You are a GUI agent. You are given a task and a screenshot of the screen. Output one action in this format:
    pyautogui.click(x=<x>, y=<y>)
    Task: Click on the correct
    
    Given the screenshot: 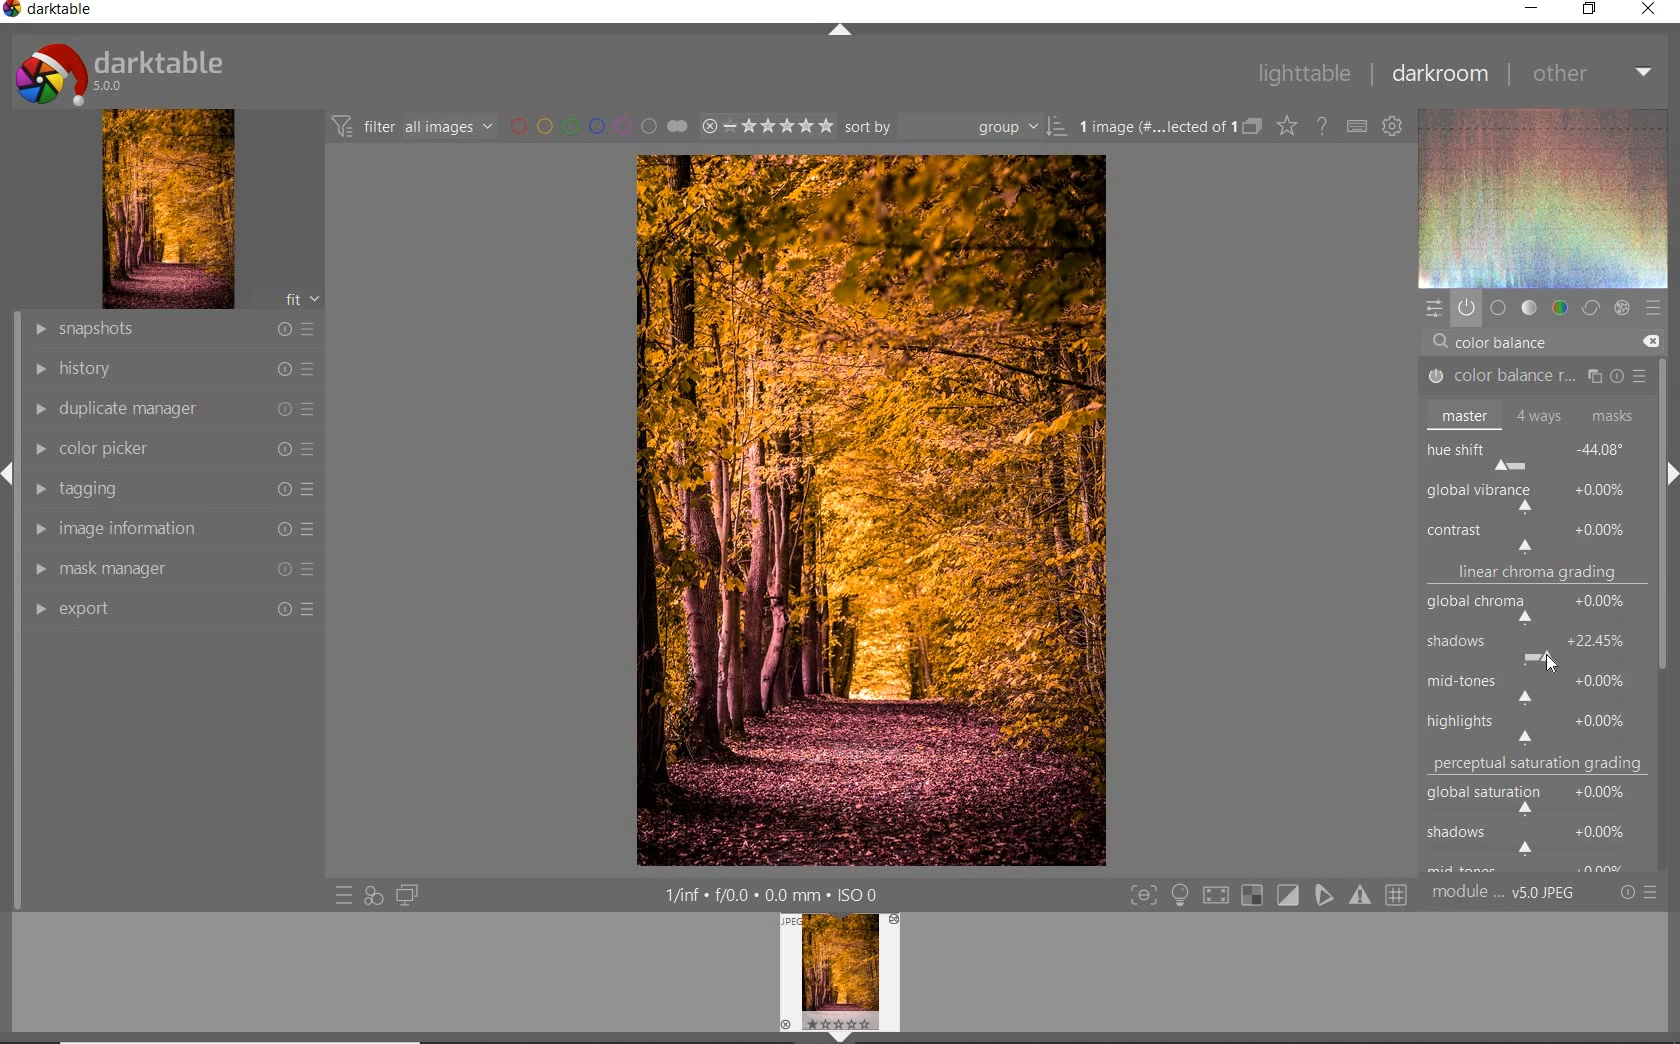 What is the action you would take?
    pyautogui.click(x=1590, y=309)
    